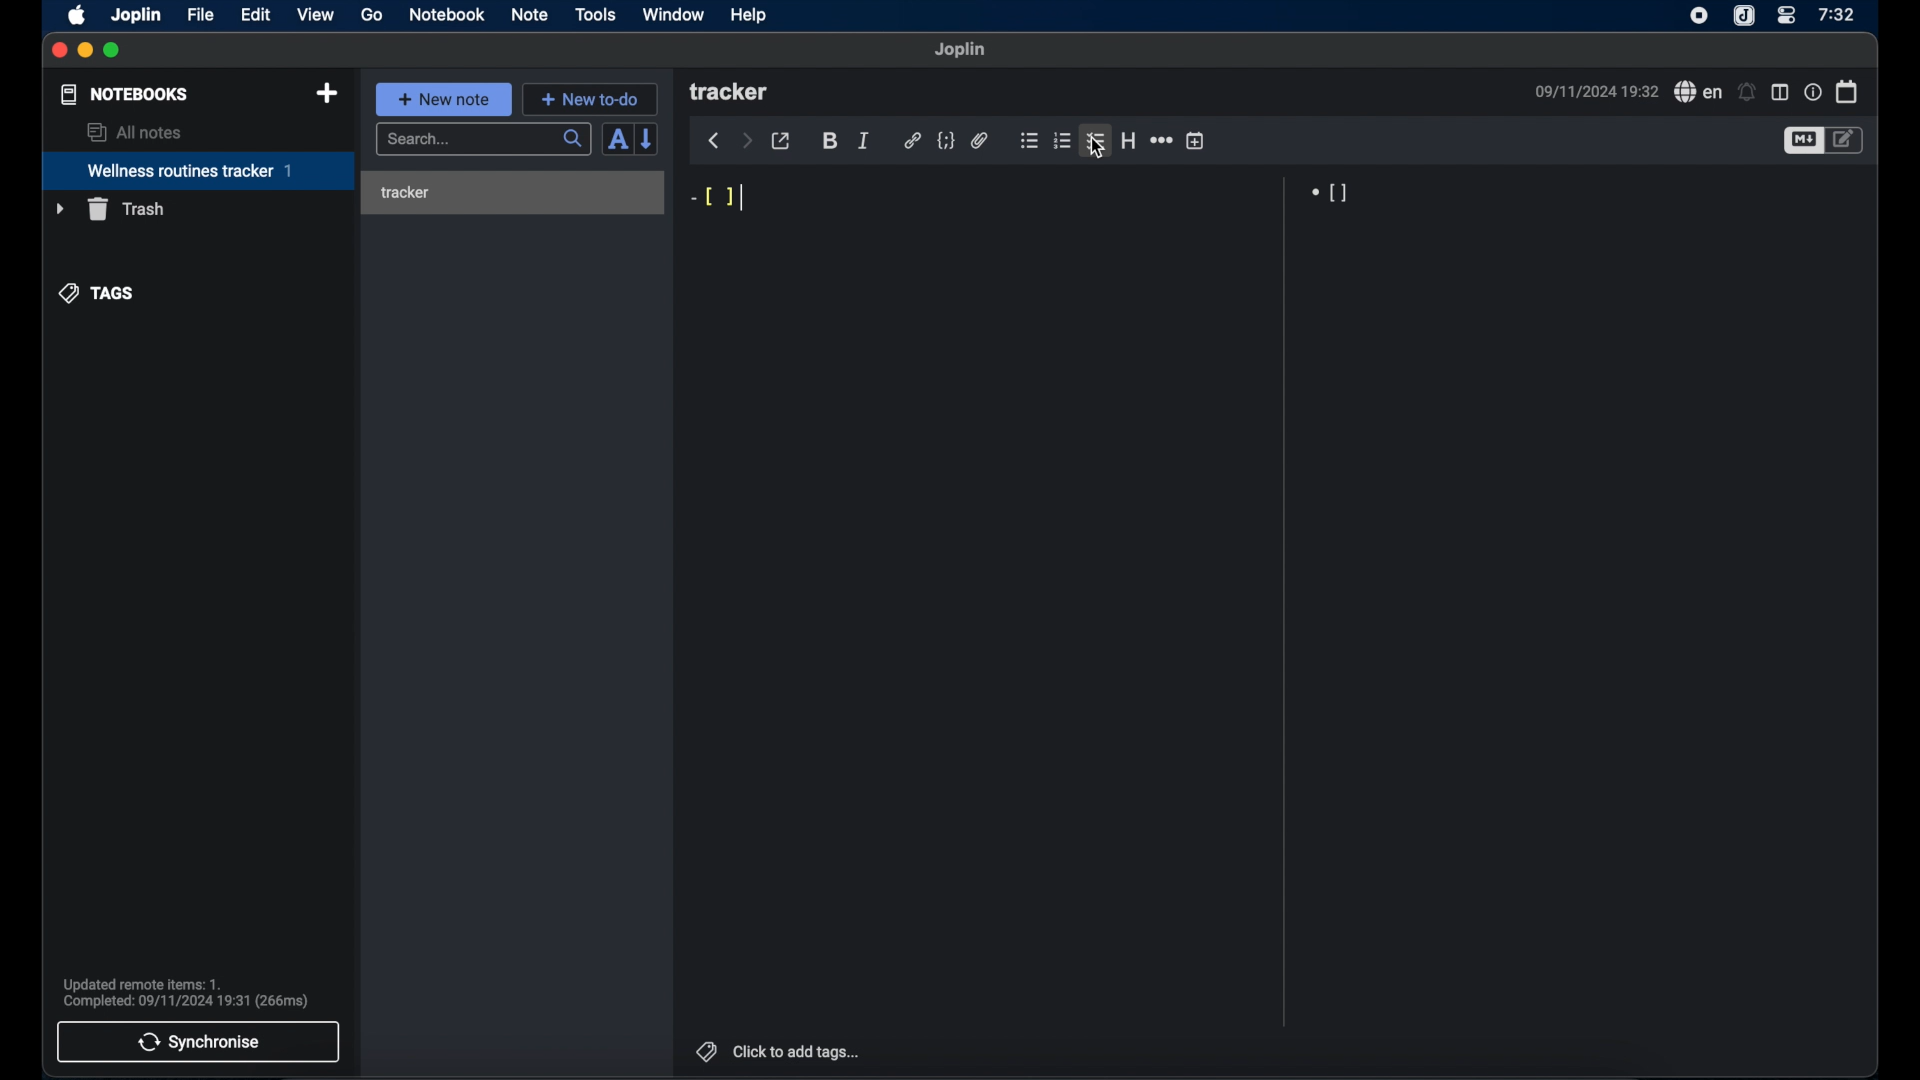  What do you see at coordinates (1699, 15) in the screenshot?
I see `screen recorder` at bounding box center [1699, 15].